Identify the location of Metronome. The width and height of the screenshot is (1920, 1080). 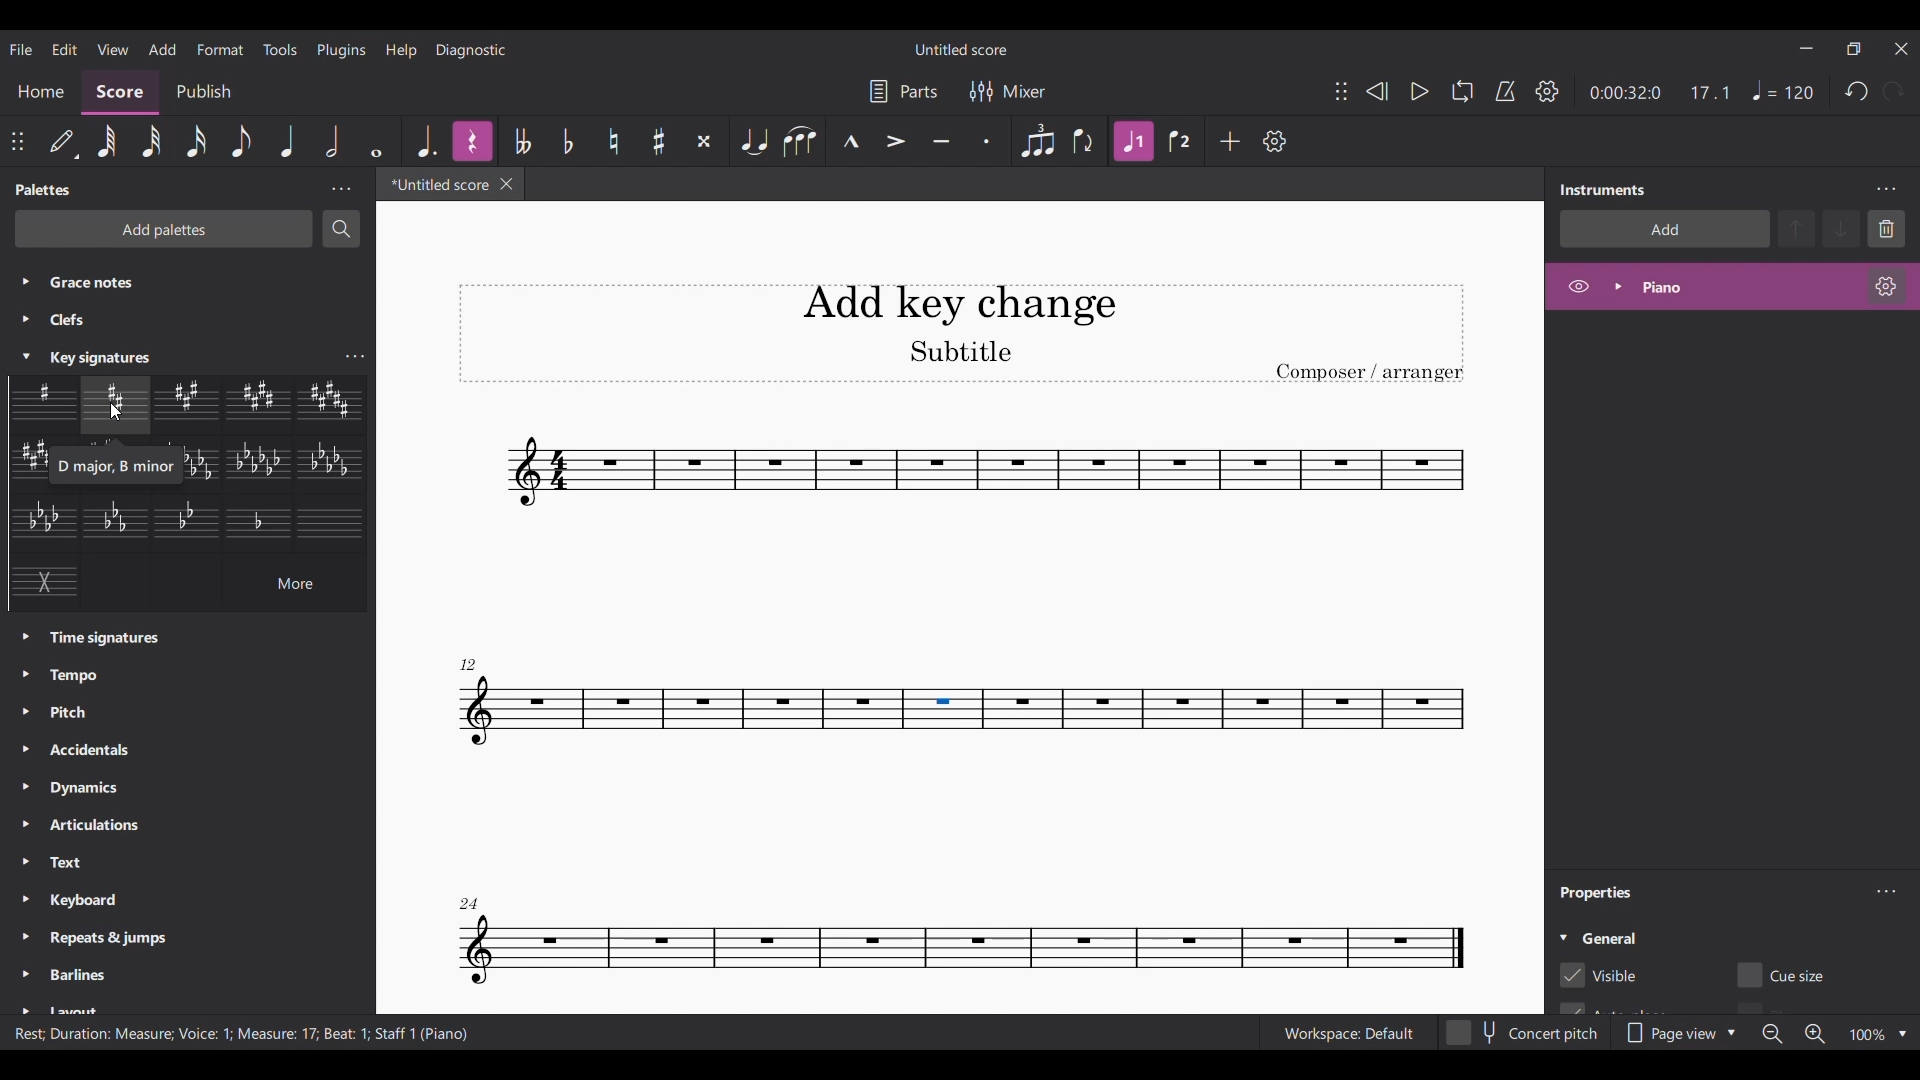
(1505, 90).